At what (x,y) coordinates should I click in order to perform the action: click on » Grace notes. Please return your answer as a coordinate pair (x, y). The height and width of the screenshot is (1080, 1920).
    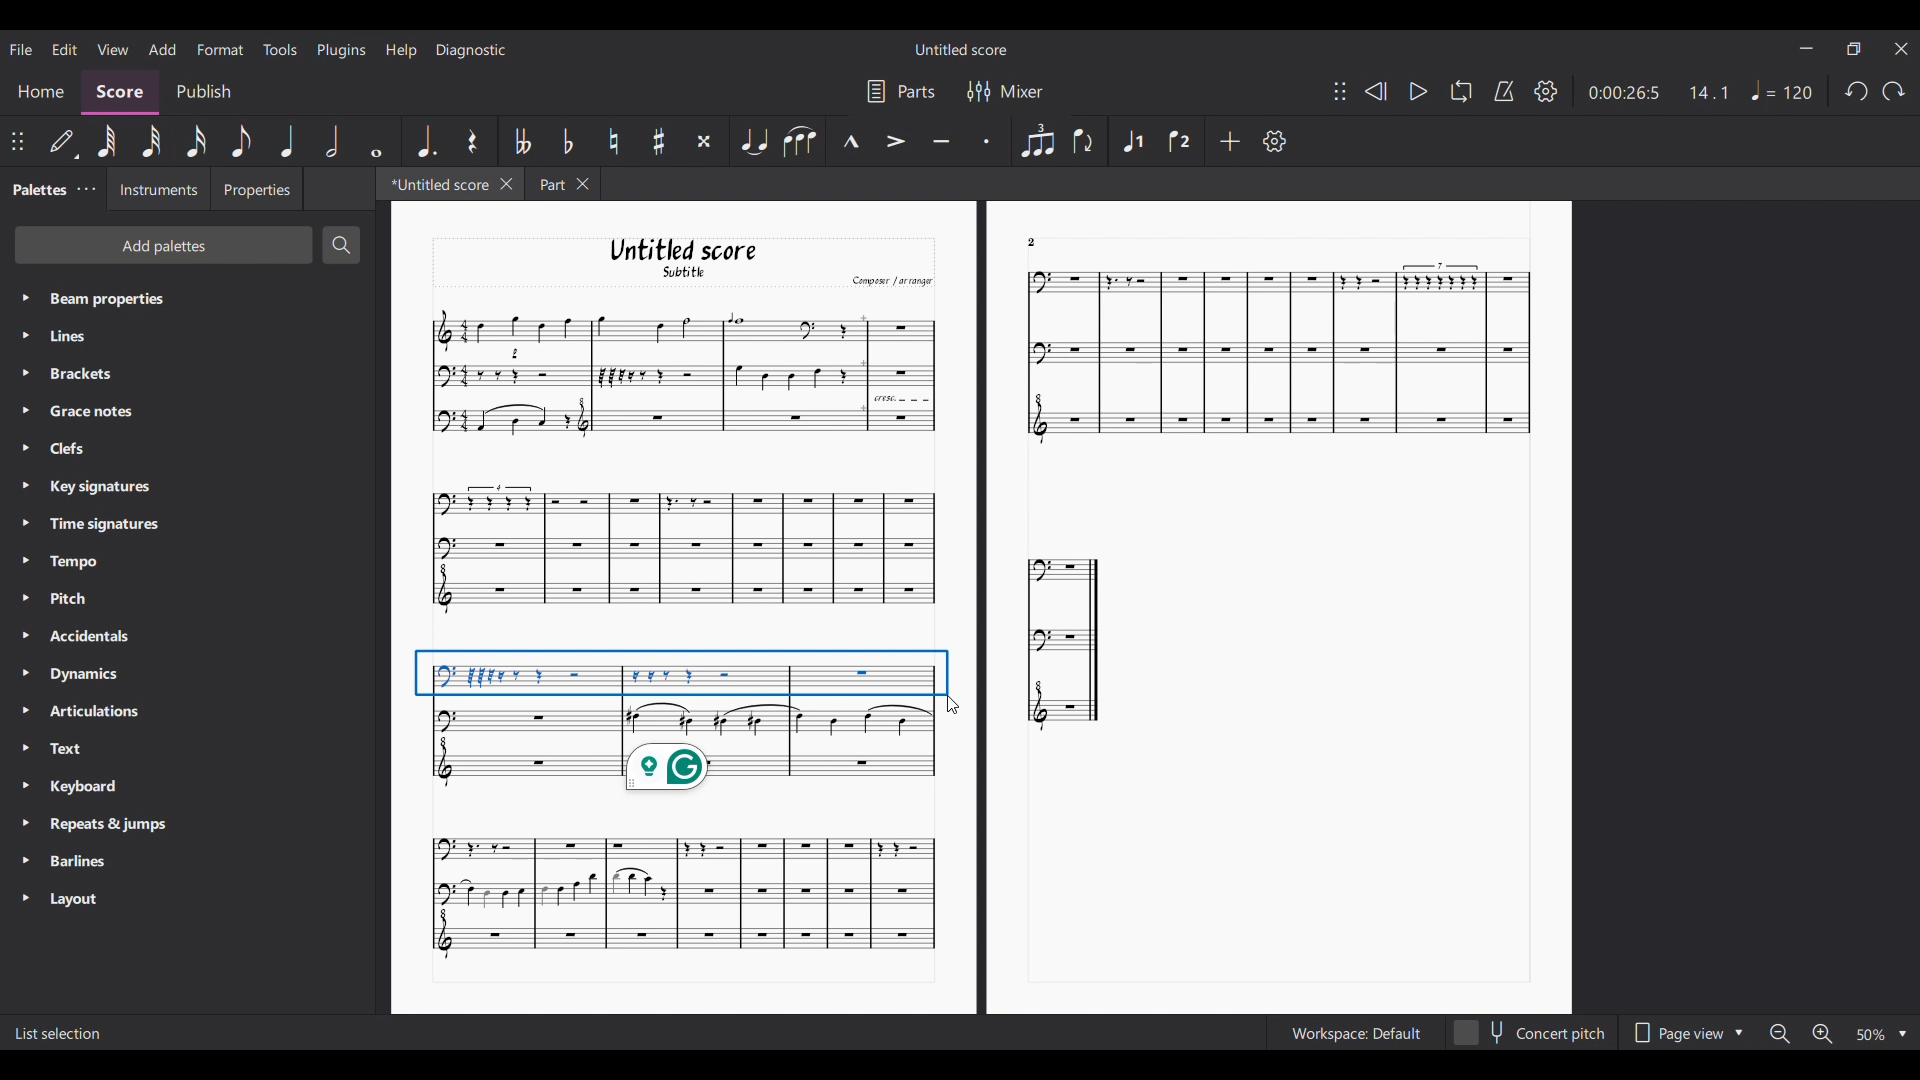
    Looking at the image, I should click on (86, 412).